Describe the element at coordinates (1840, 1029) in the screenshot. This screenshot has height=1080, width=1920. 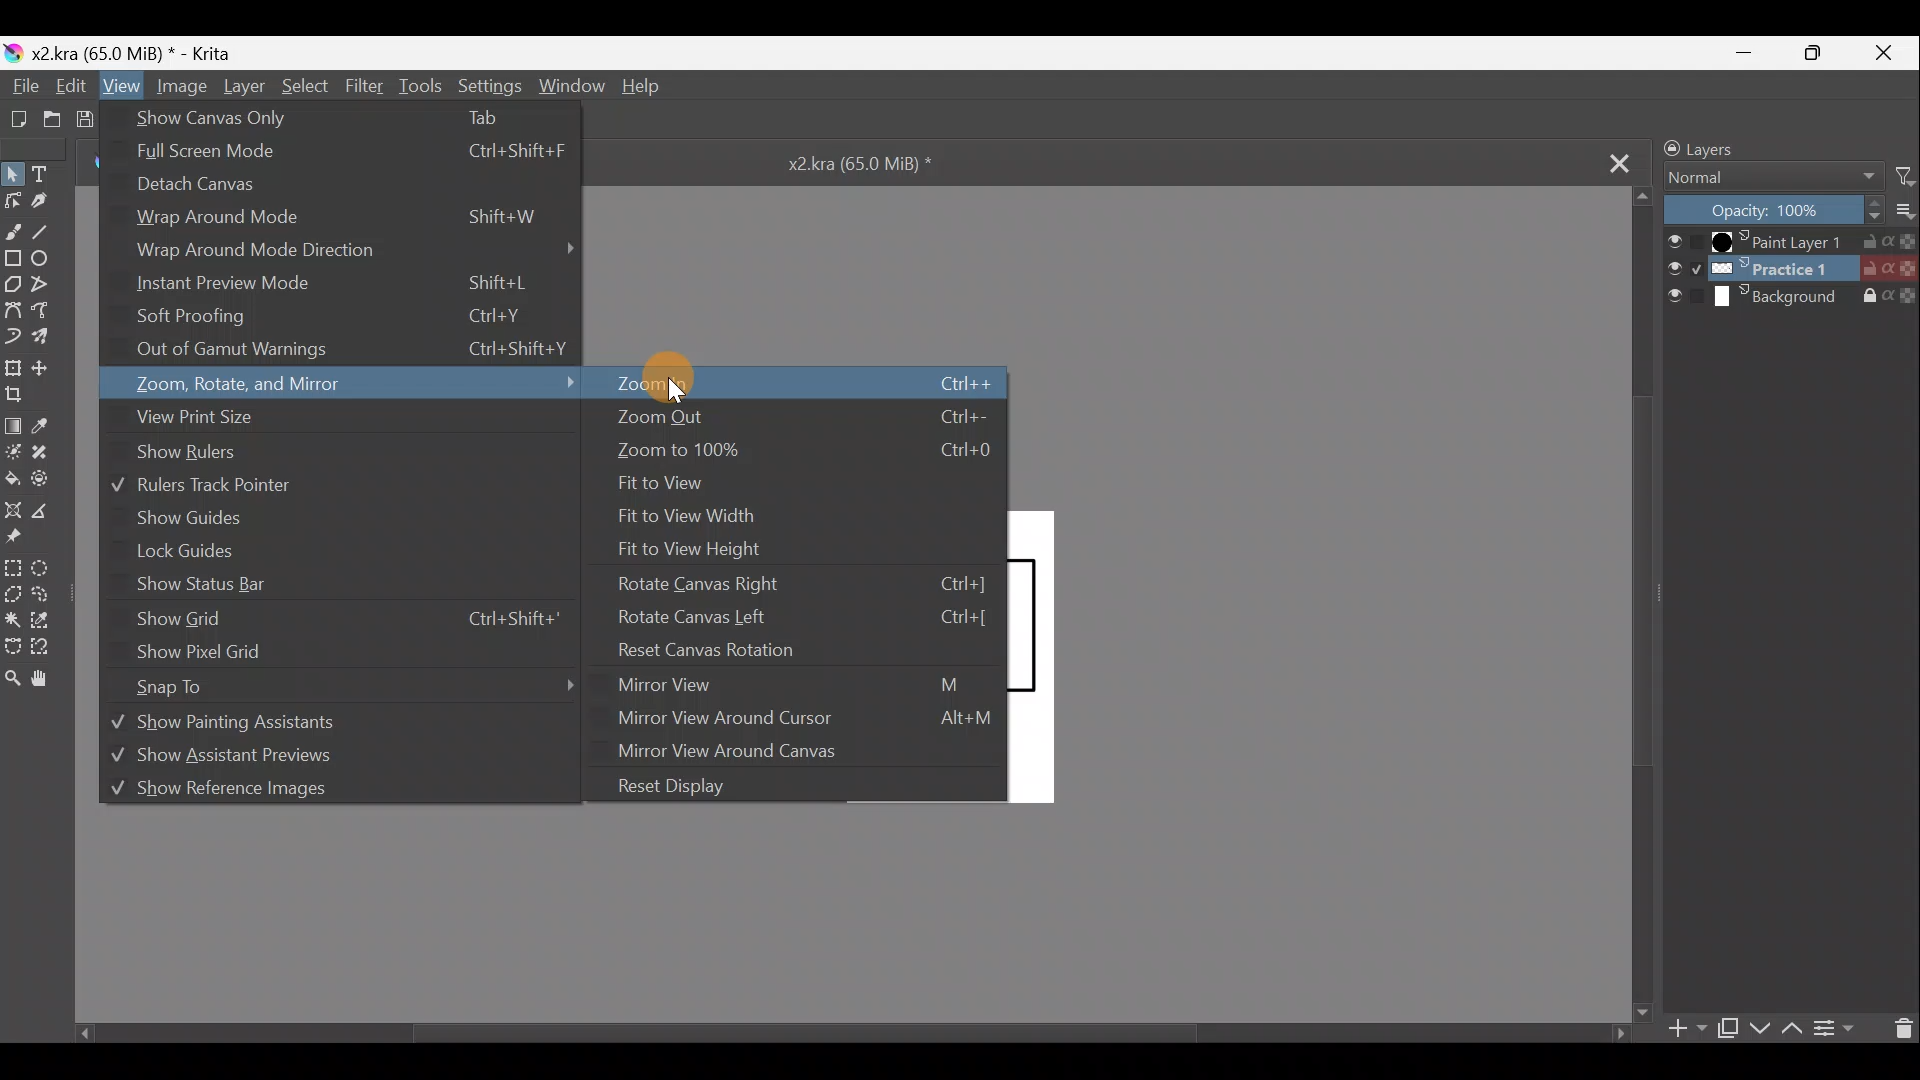
I see `View /change layer properties` at that location.